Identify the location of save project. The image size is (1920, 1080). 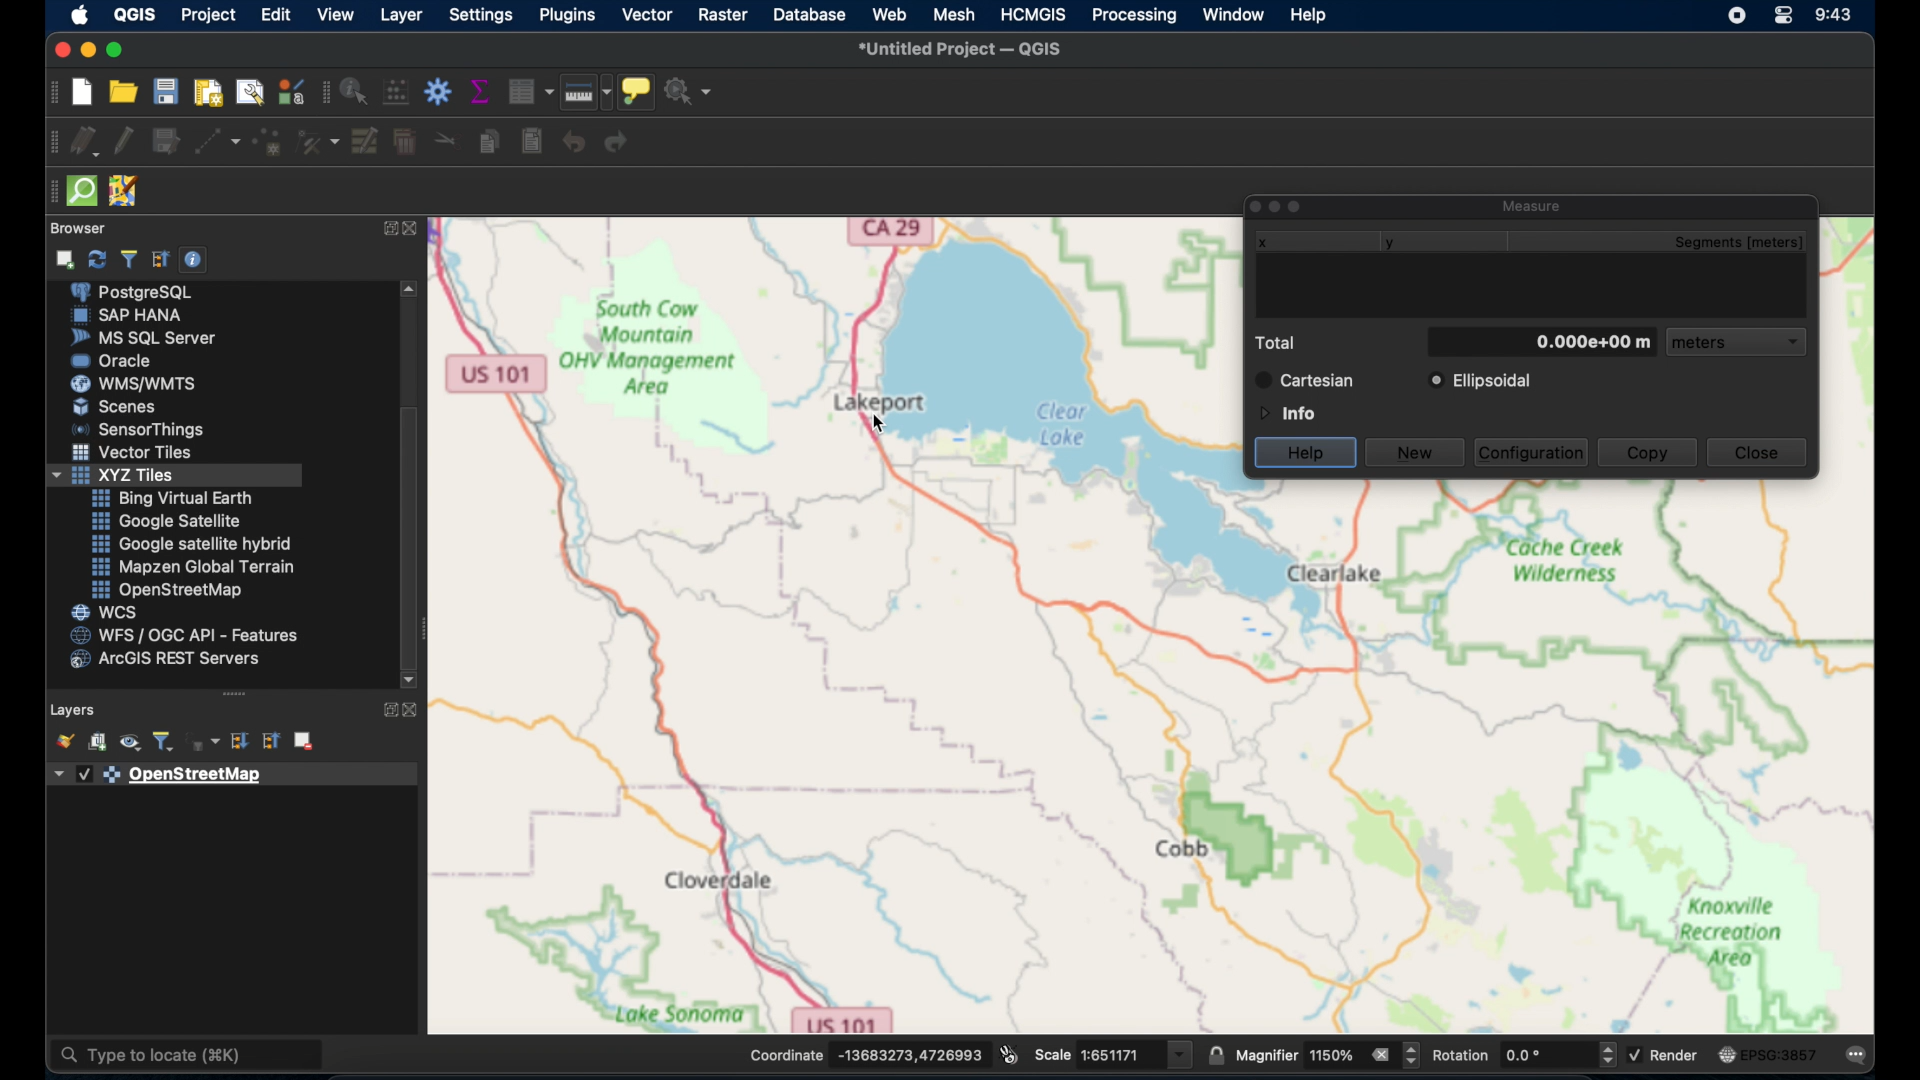
(169, 92).